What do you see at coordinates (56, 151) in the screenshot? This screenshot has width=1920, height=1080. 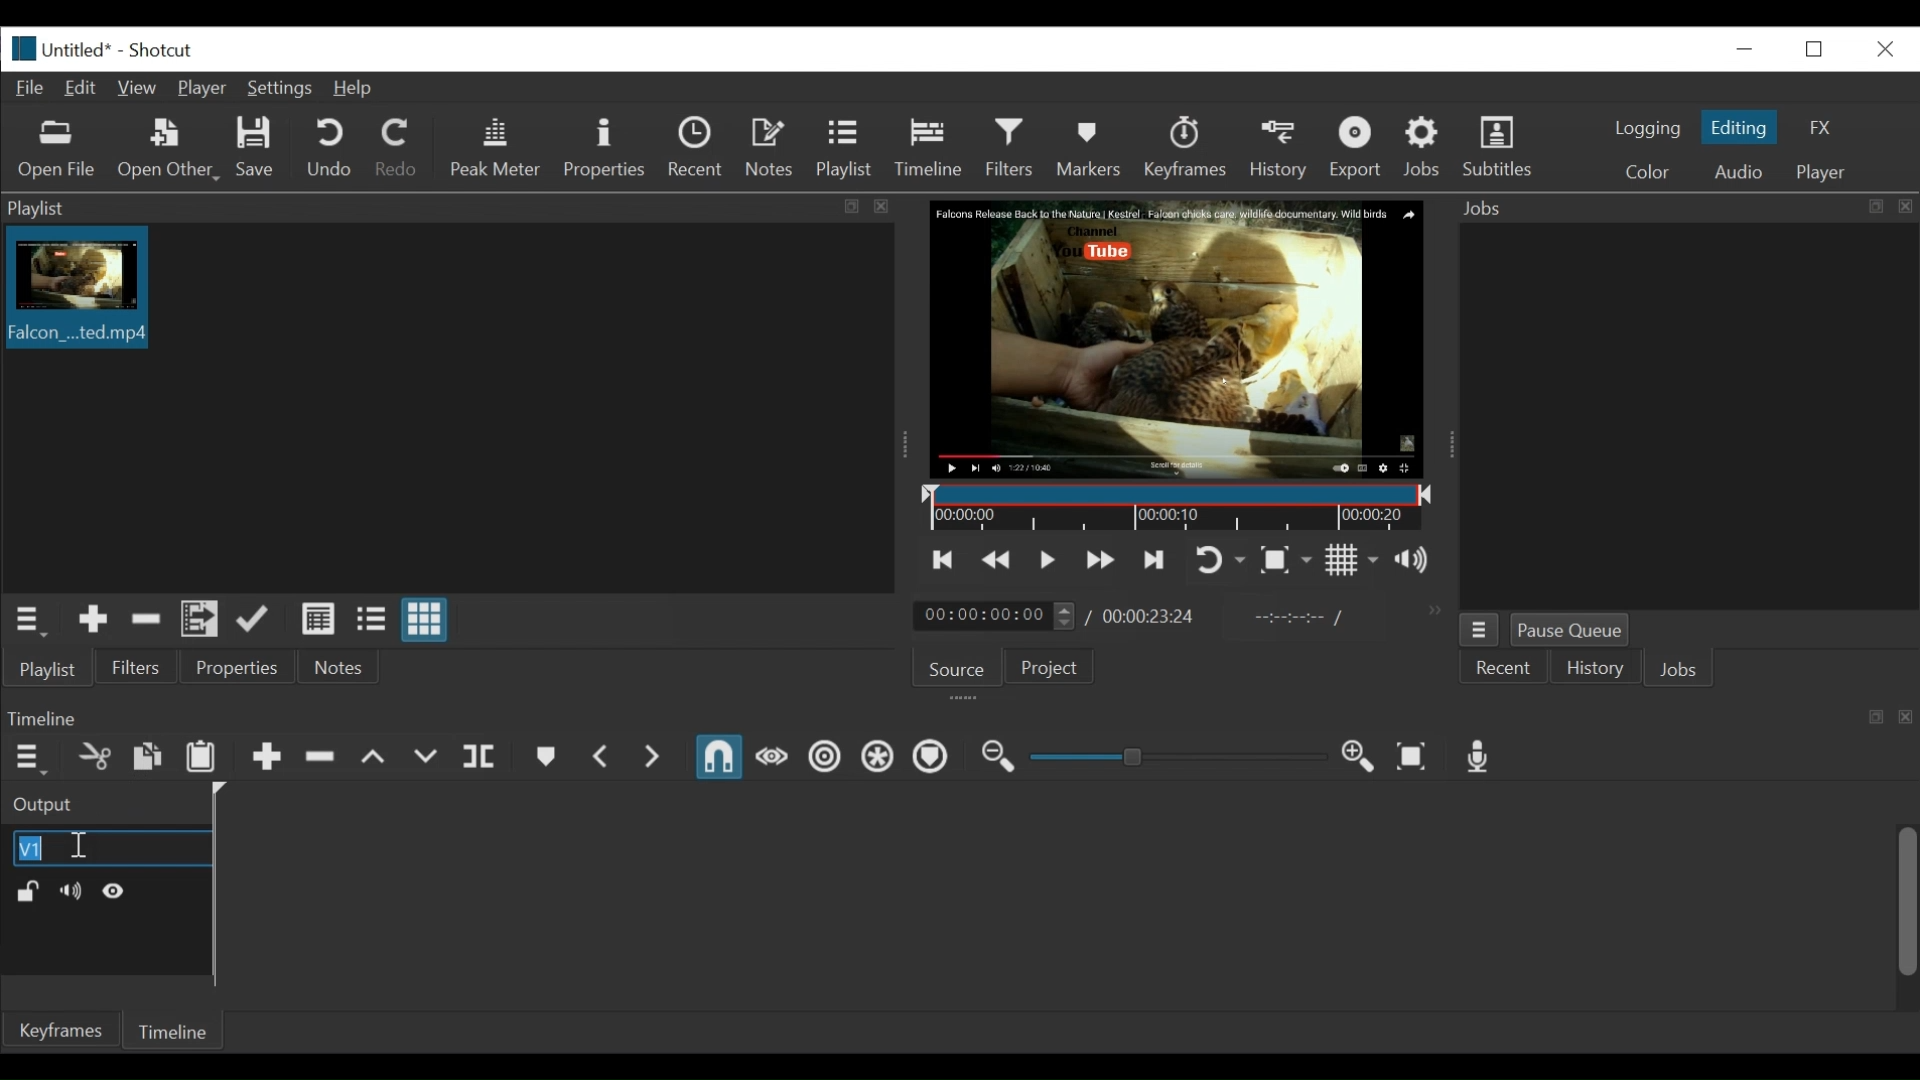 I see `Open file` at bounding box center [56, 151].